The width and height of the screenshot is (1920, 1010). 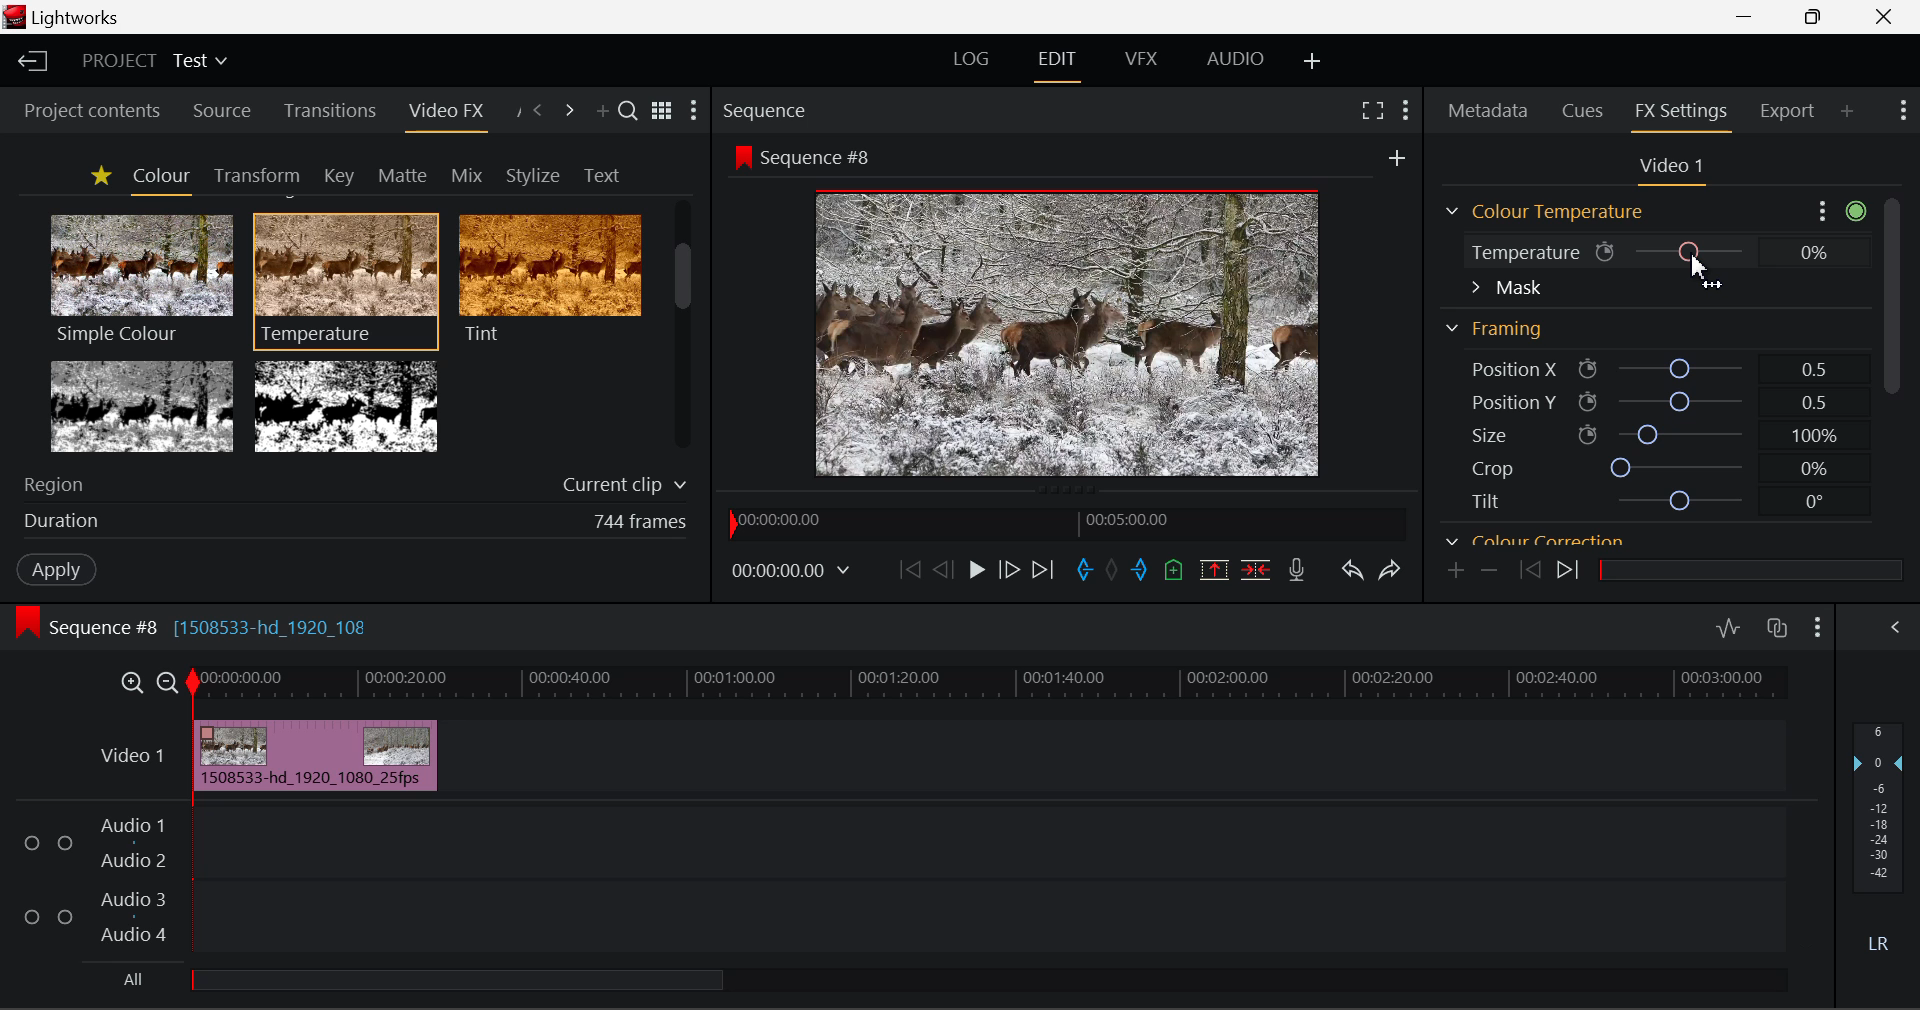 What do you see at coordinates (1139, 61) in the screenshot?
I see `VFX Layout` at bounding box center [1139, 61].